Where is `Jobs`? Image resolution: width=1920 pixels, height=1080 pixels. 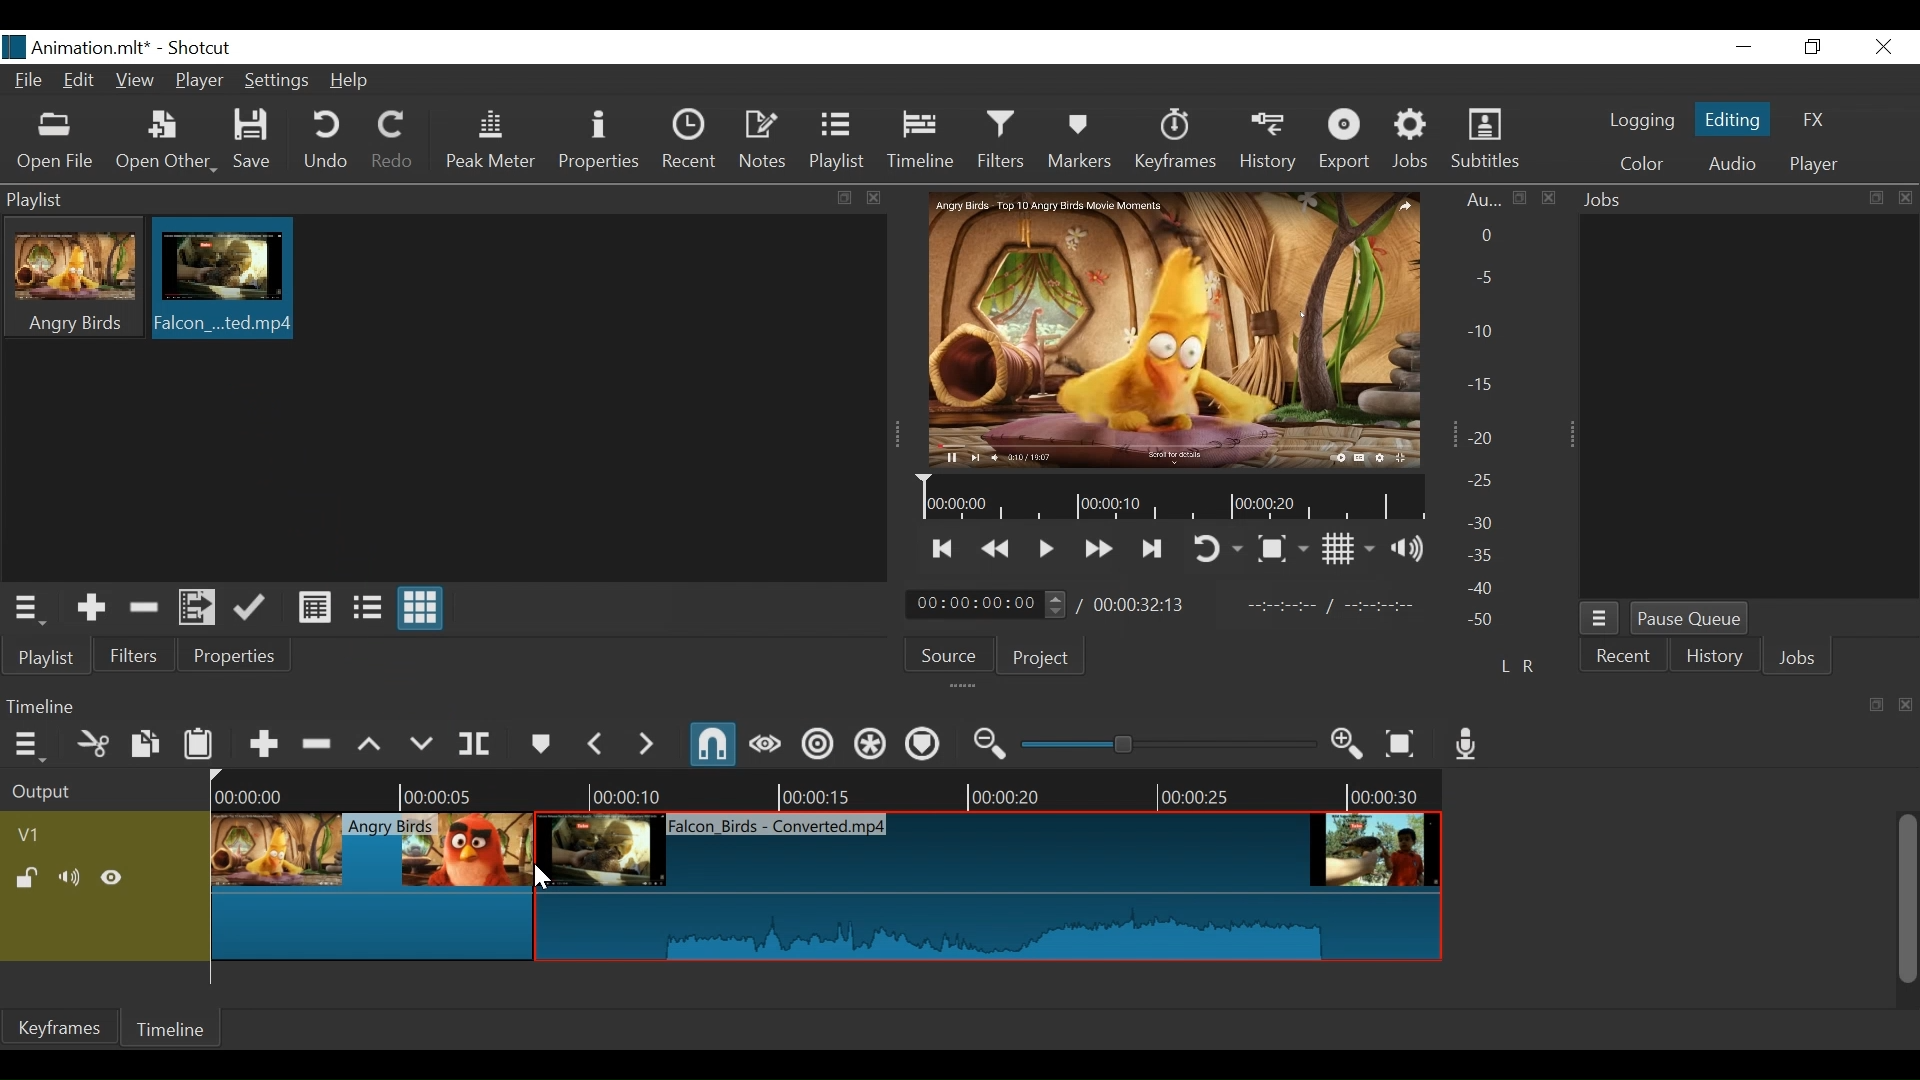 Jobs is located at coordinates (1411, 142).